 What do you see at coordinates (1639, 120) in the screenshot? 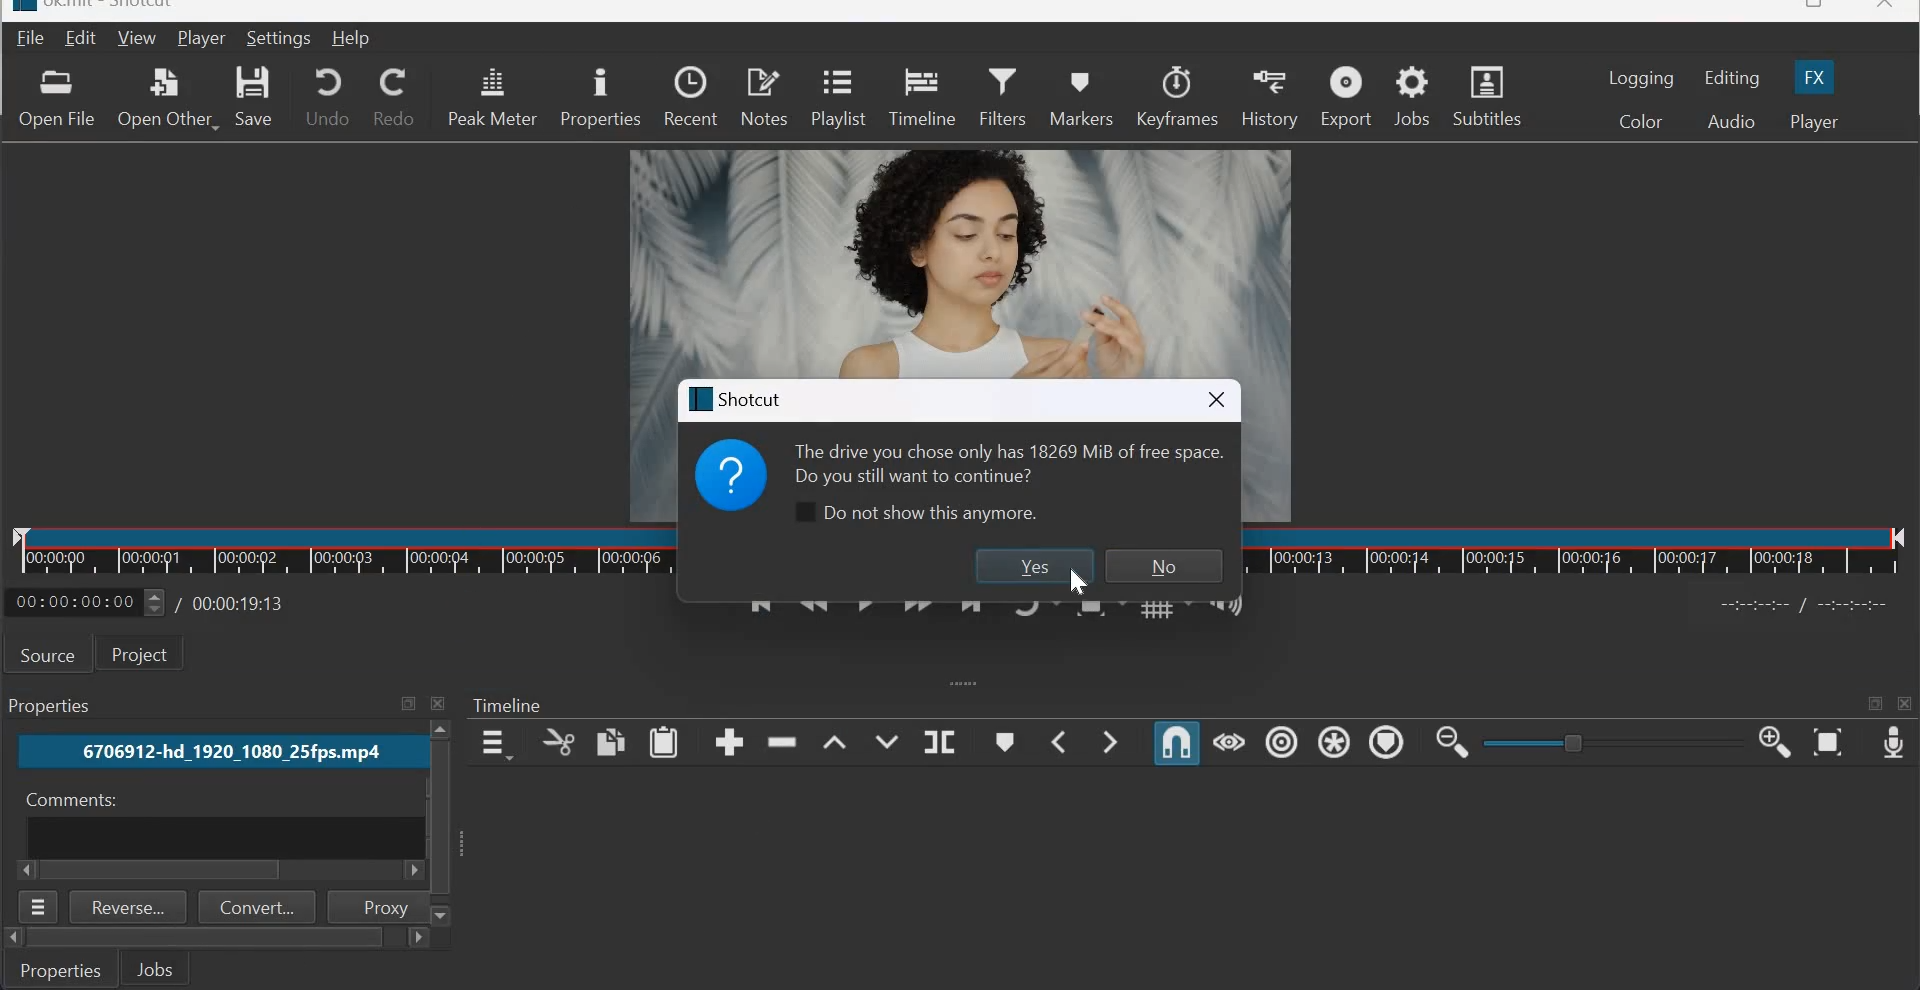
I see `Color` at bounding box center [1639, 120].